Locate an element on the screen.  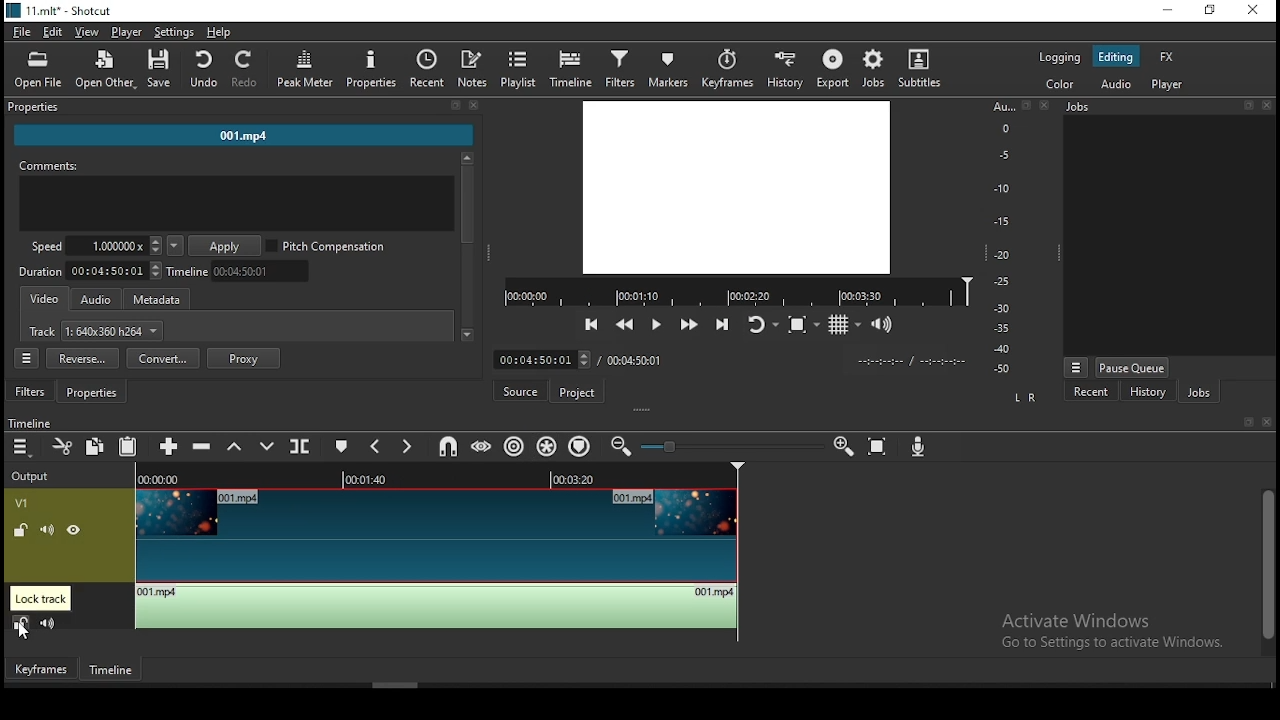
timeline is located at coordinates (243, 272).